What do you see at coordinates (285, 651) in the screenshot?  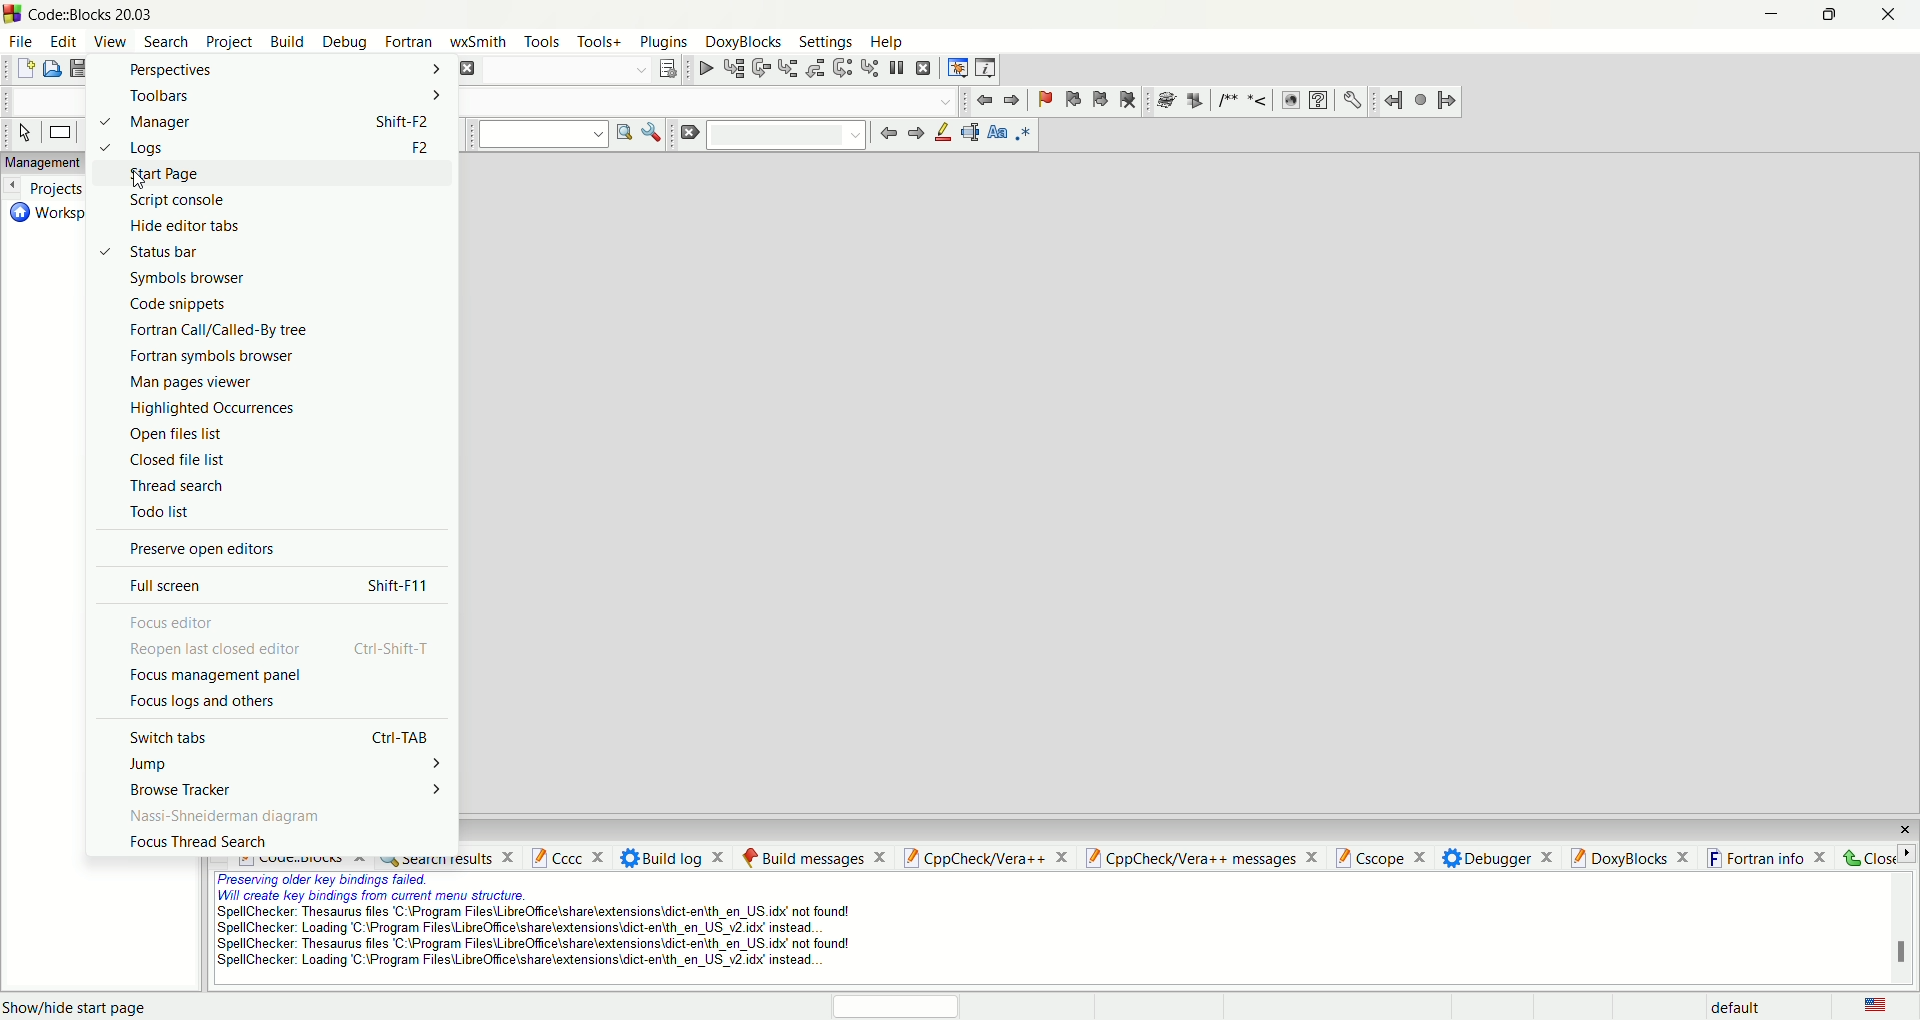 I see `reopen last closed editor` at bounding box center [285, 651].